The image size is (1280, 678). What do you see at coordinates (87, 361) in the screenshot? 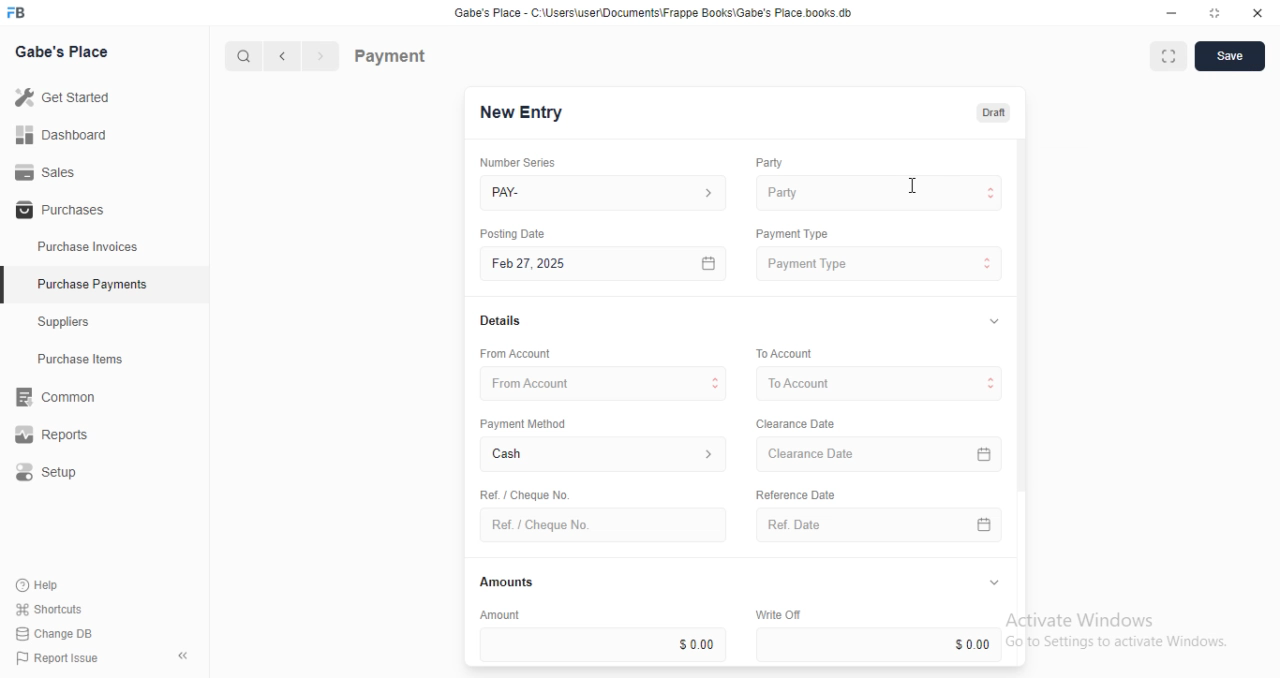
I see `Purchase Items.` at bounding box center [87, 361].